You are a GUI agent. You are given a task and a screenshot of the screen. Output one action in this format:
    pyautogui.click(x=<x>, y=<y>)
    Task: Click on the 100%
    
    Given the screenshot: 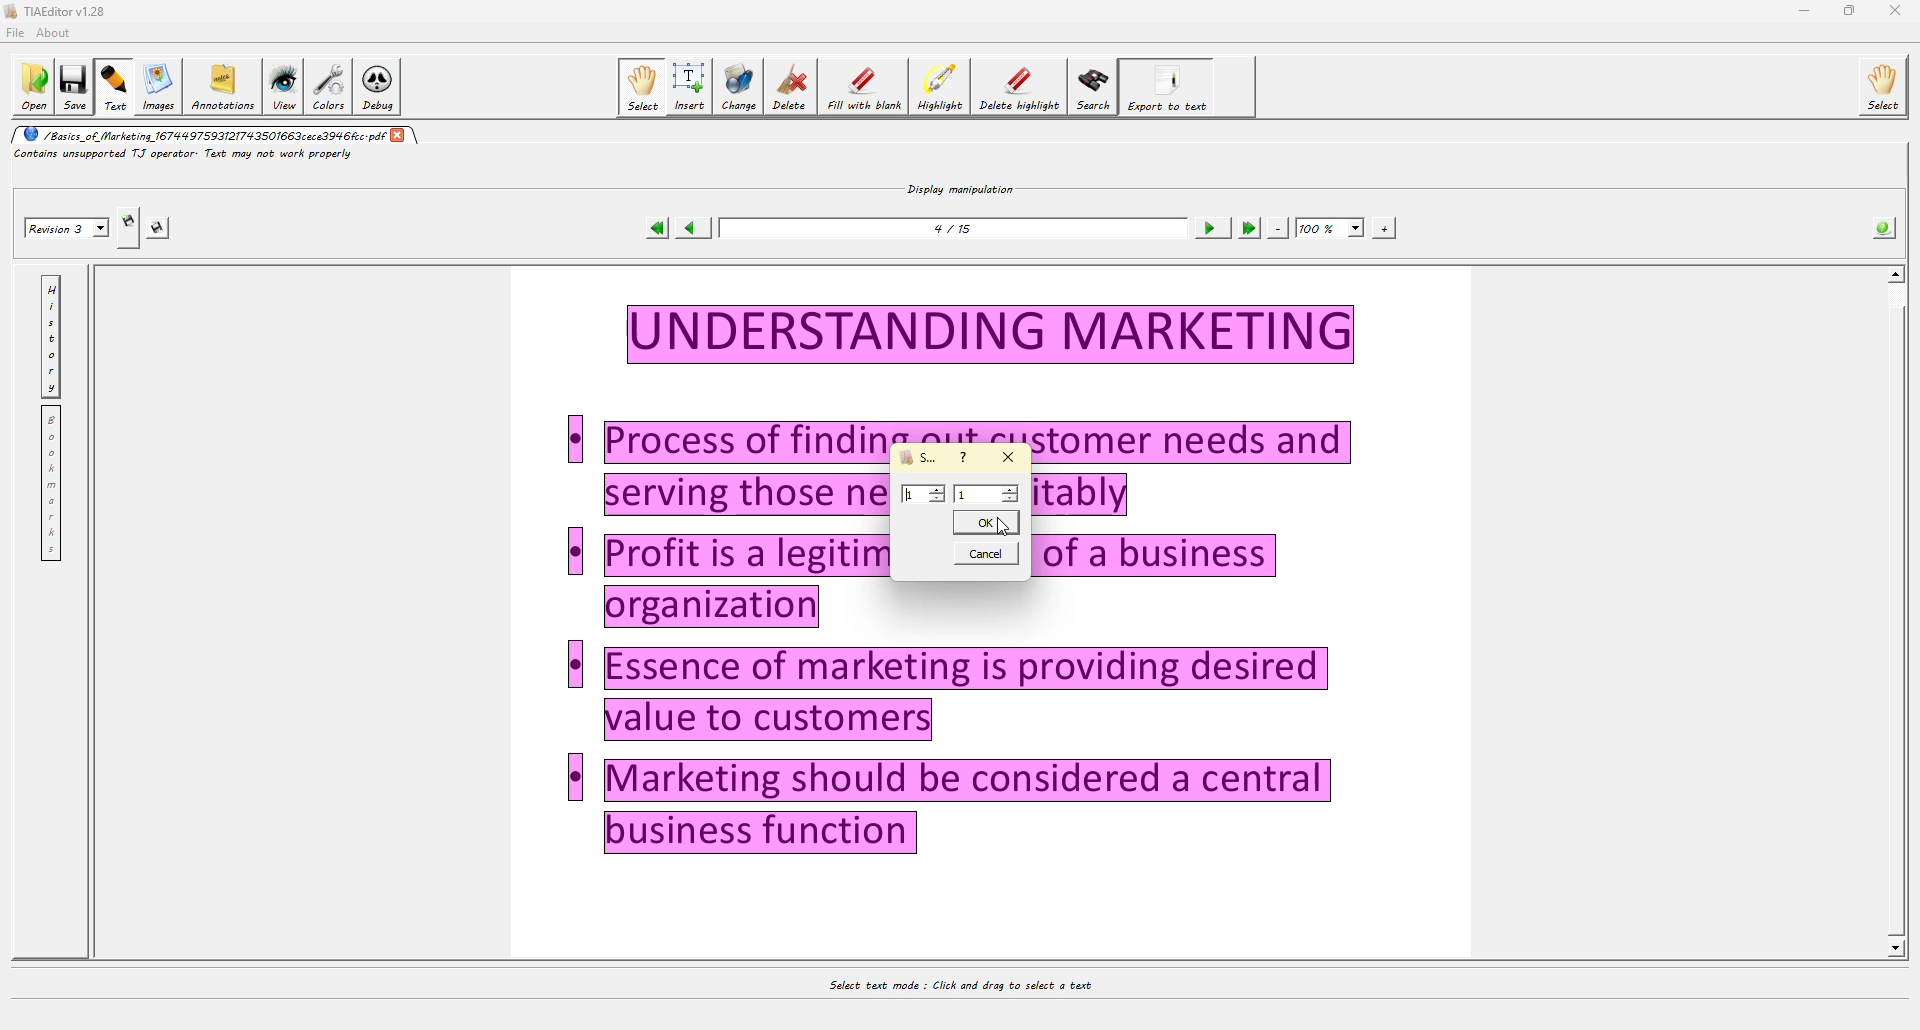 What is the action you would take?
    pyautogui.click(x=1328, y=226)
    